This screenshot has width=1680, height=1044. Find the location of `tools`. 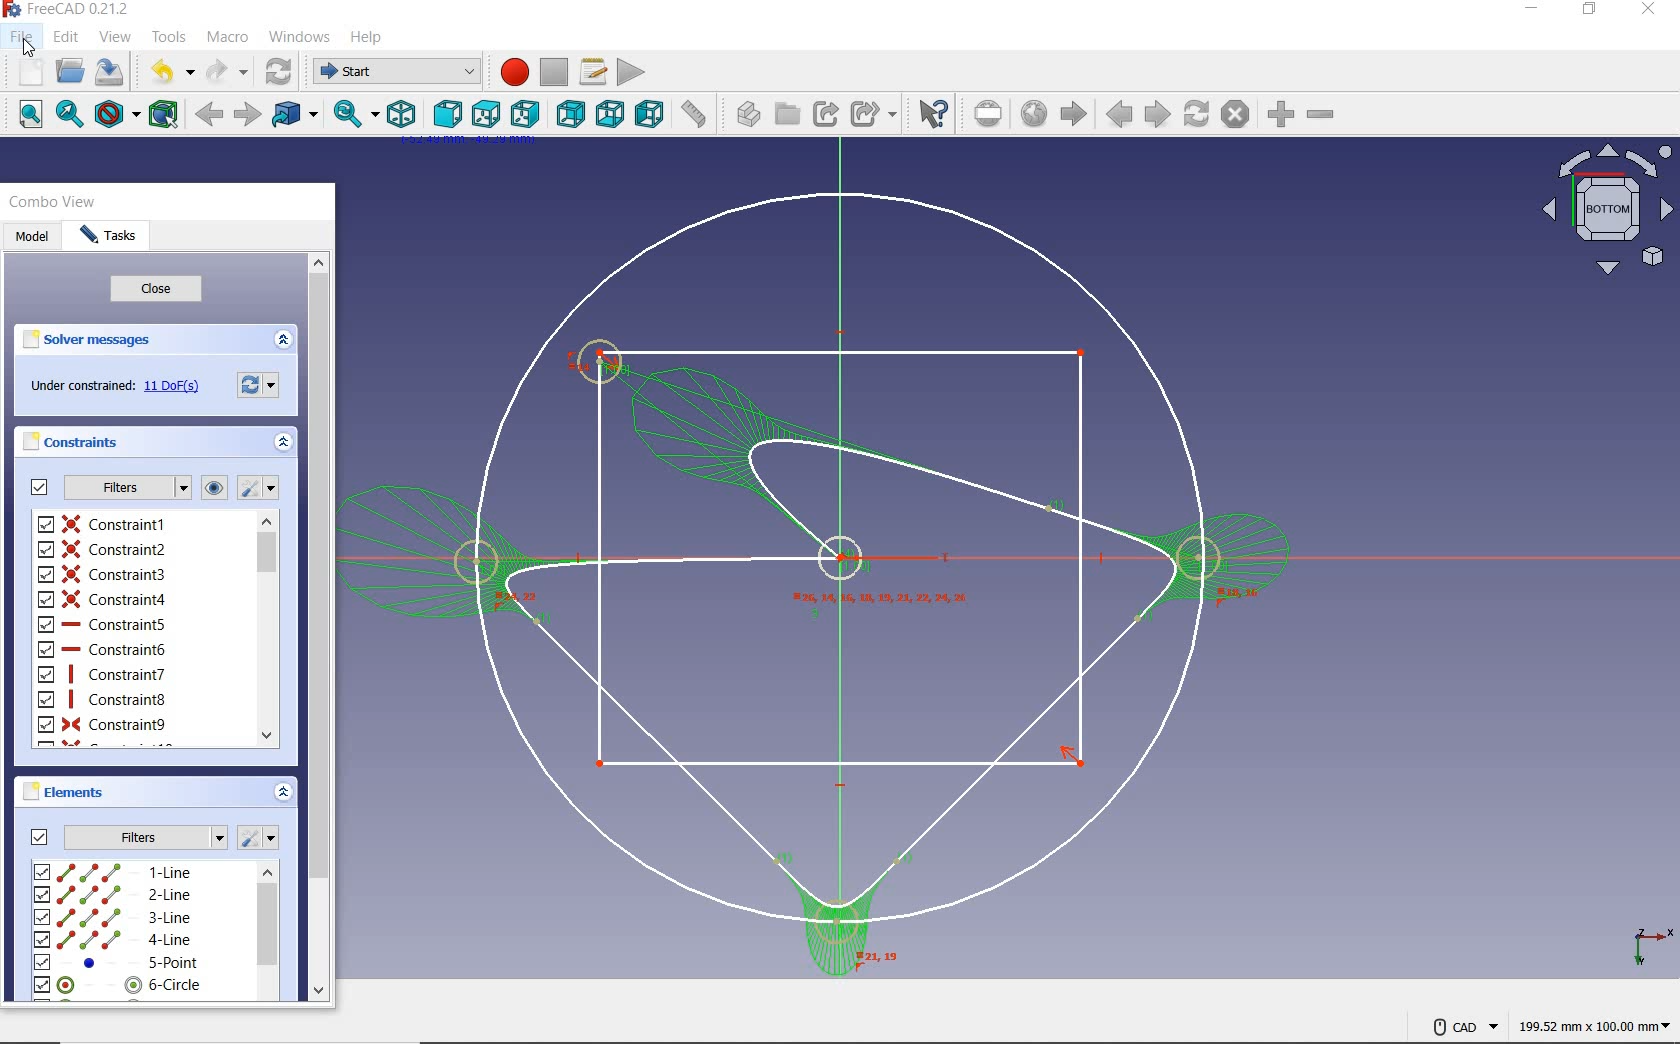

tools is located at coordinates (169, 35).